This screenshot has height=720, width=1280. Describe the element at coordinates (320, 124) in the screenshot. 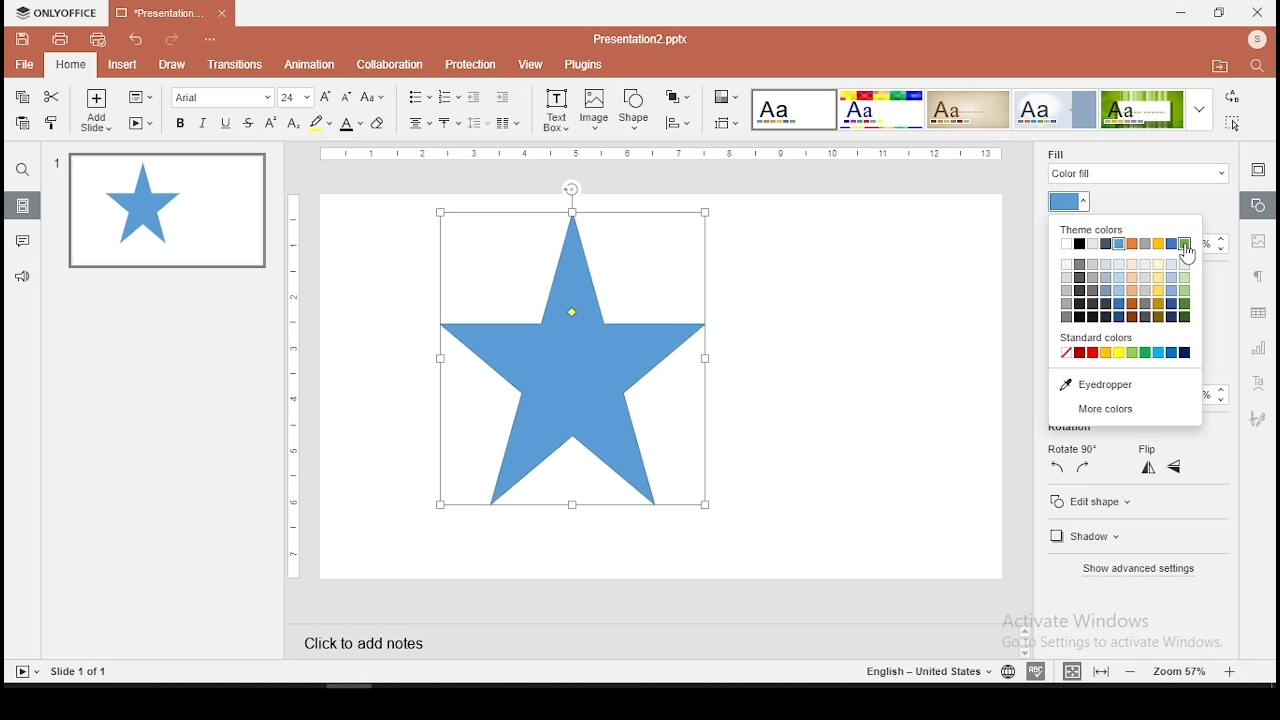

I see `highlight color` at that location.